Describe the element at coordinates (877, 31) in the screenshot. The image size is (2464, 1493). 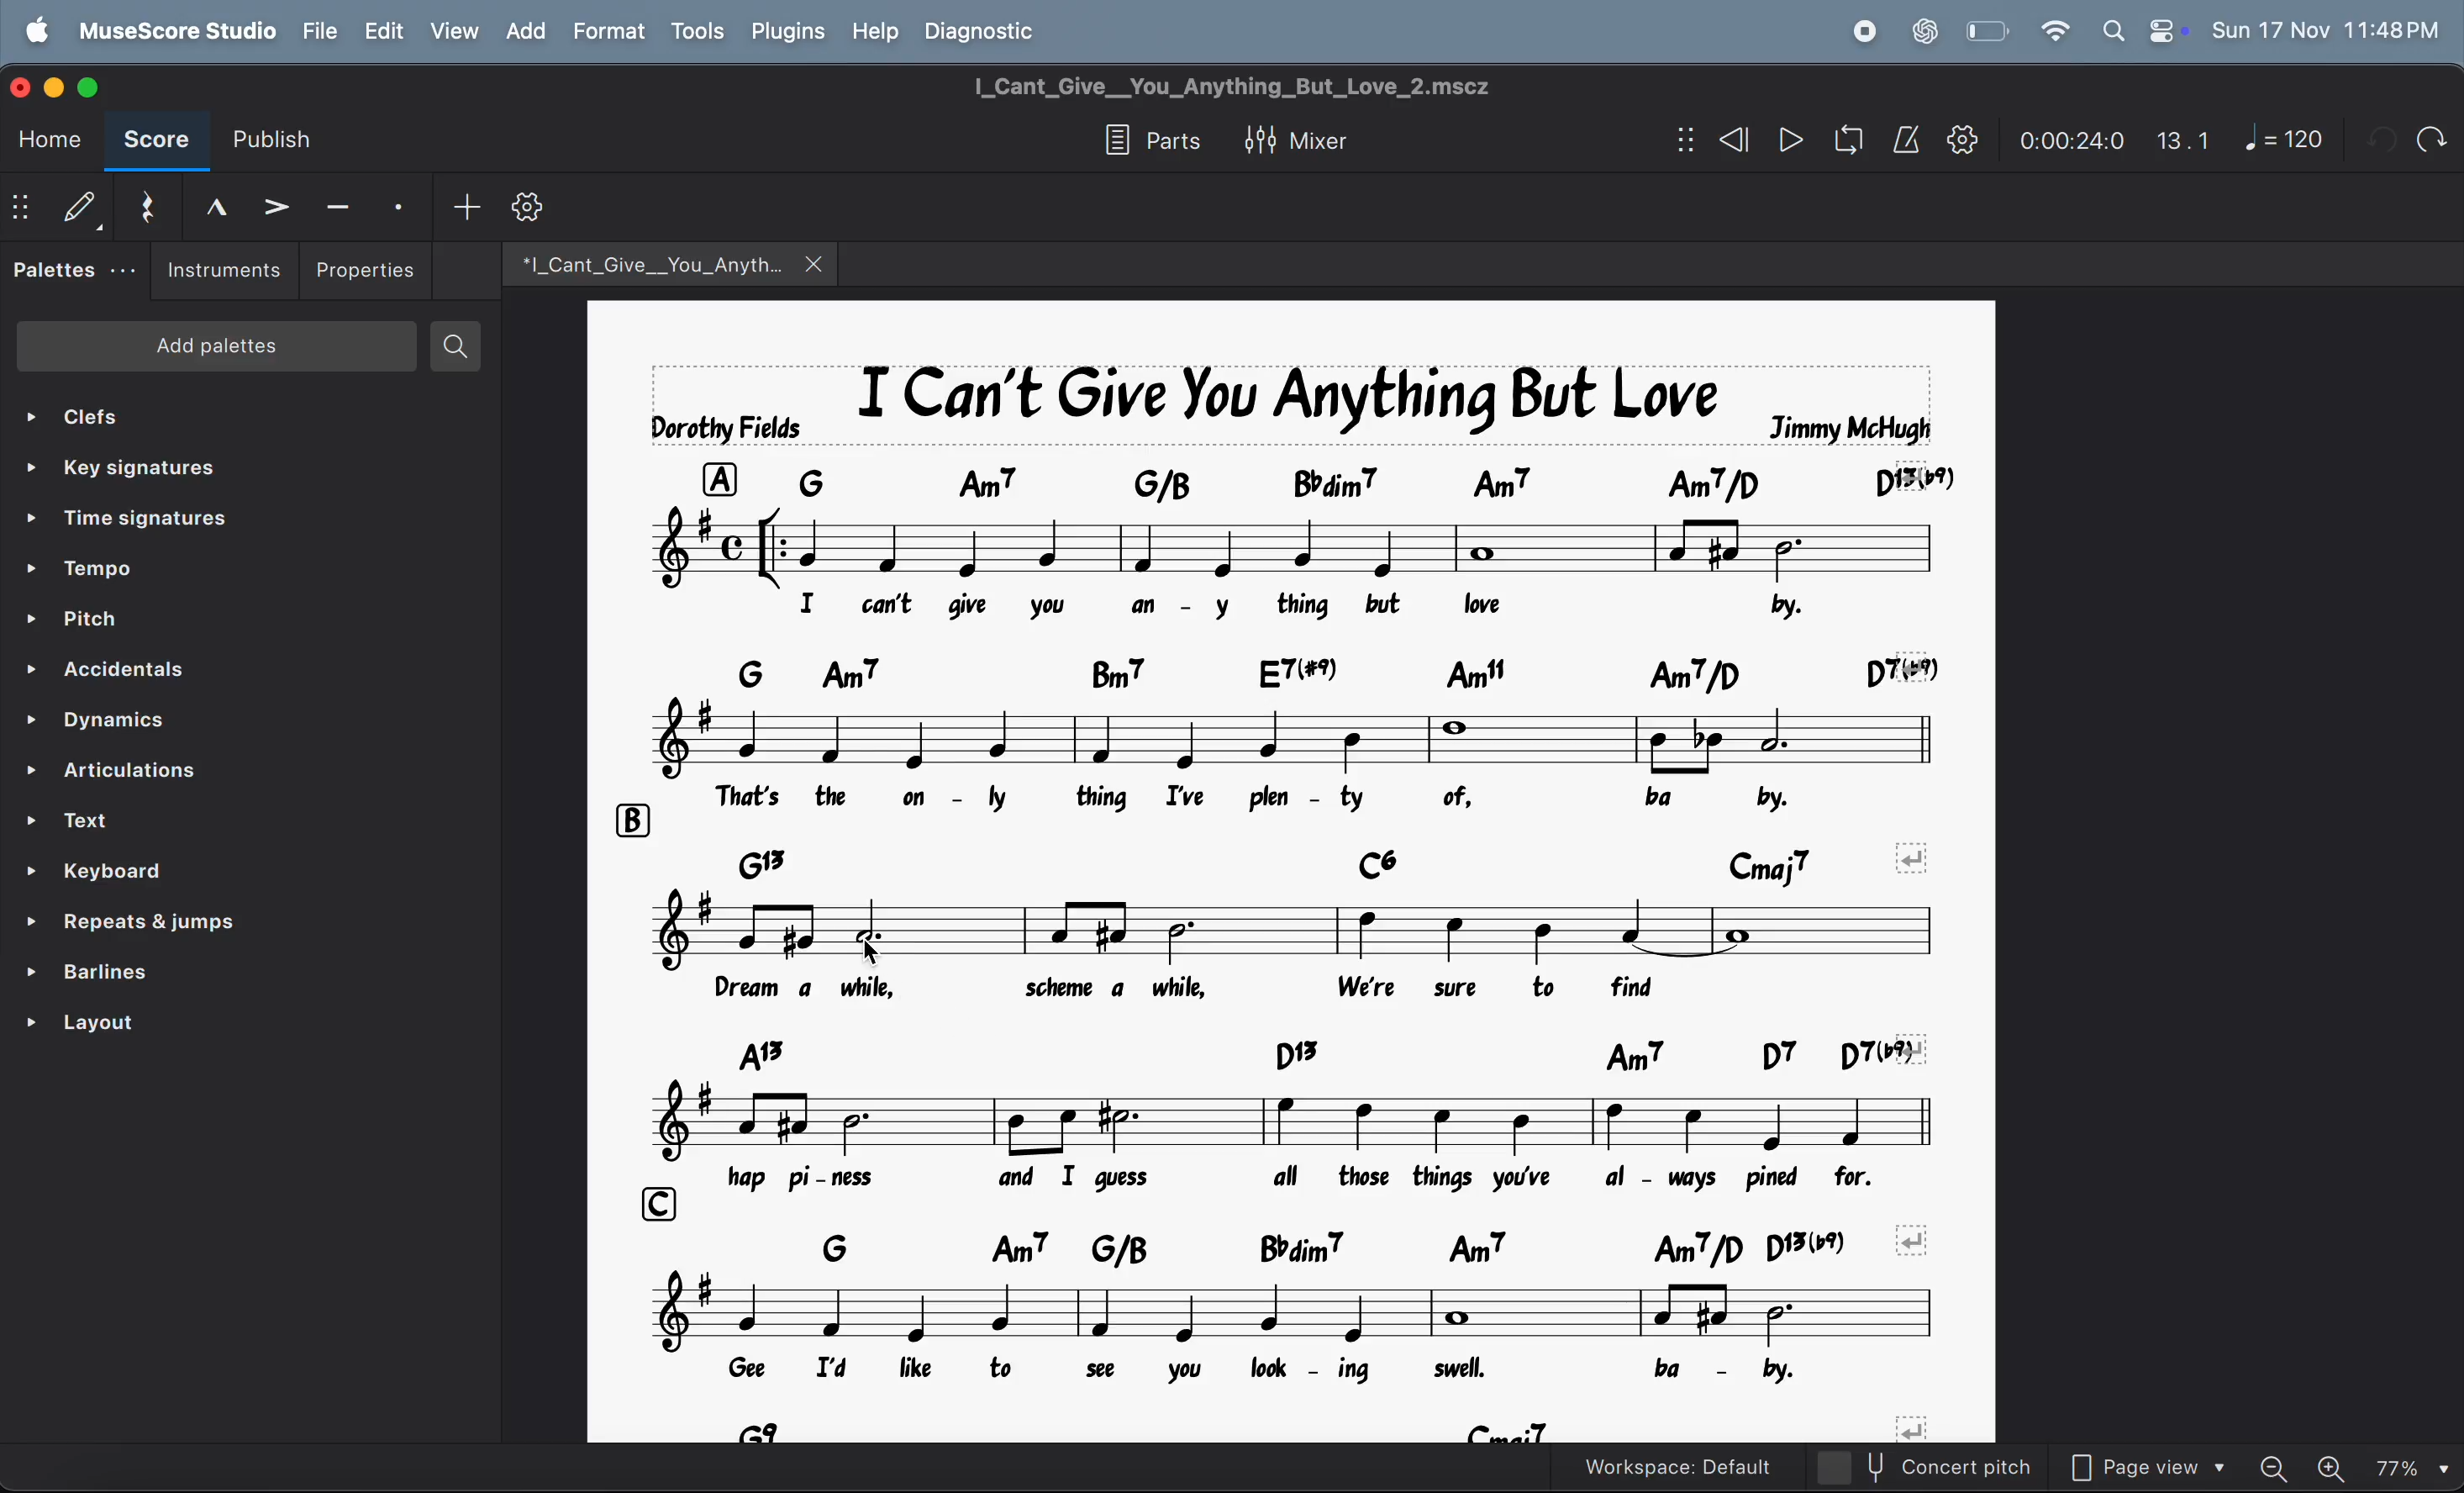
I see `help` at that location.